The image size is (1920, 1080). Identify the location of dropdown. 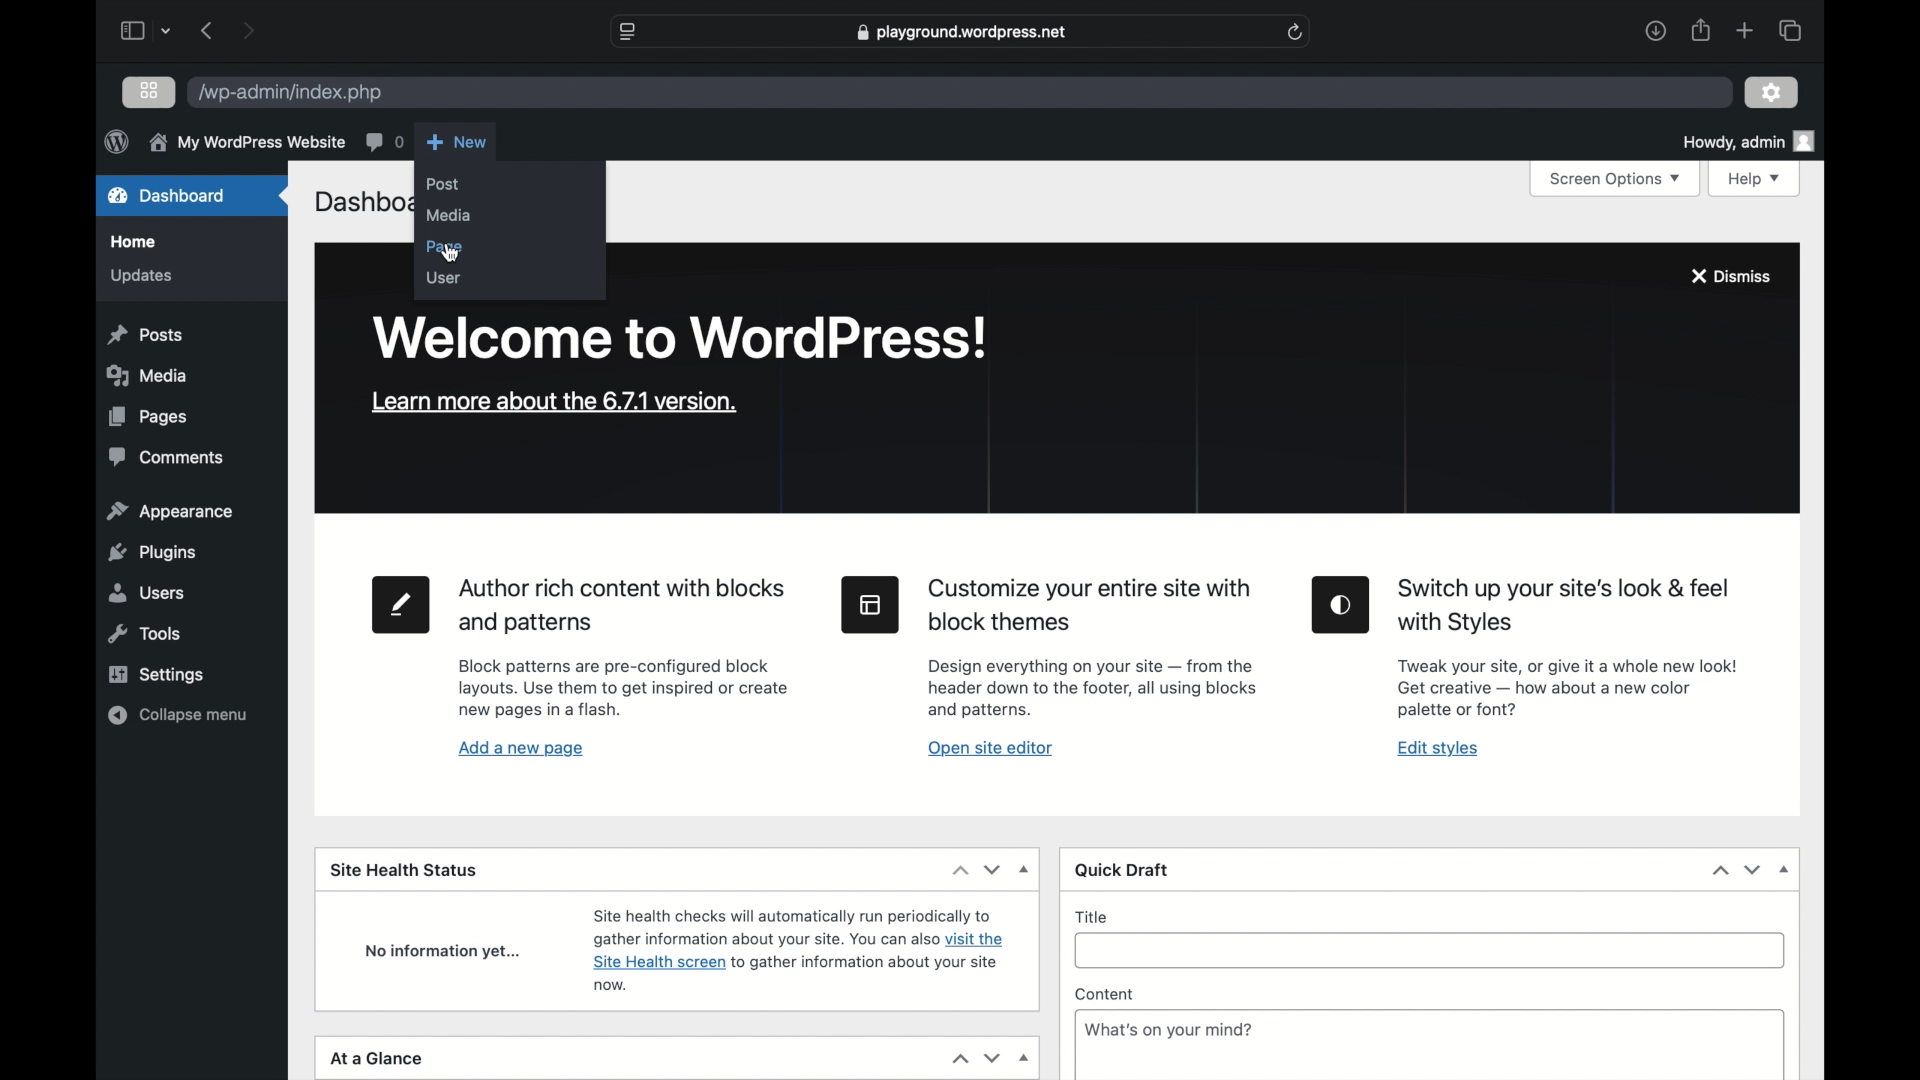
(1786, 870).